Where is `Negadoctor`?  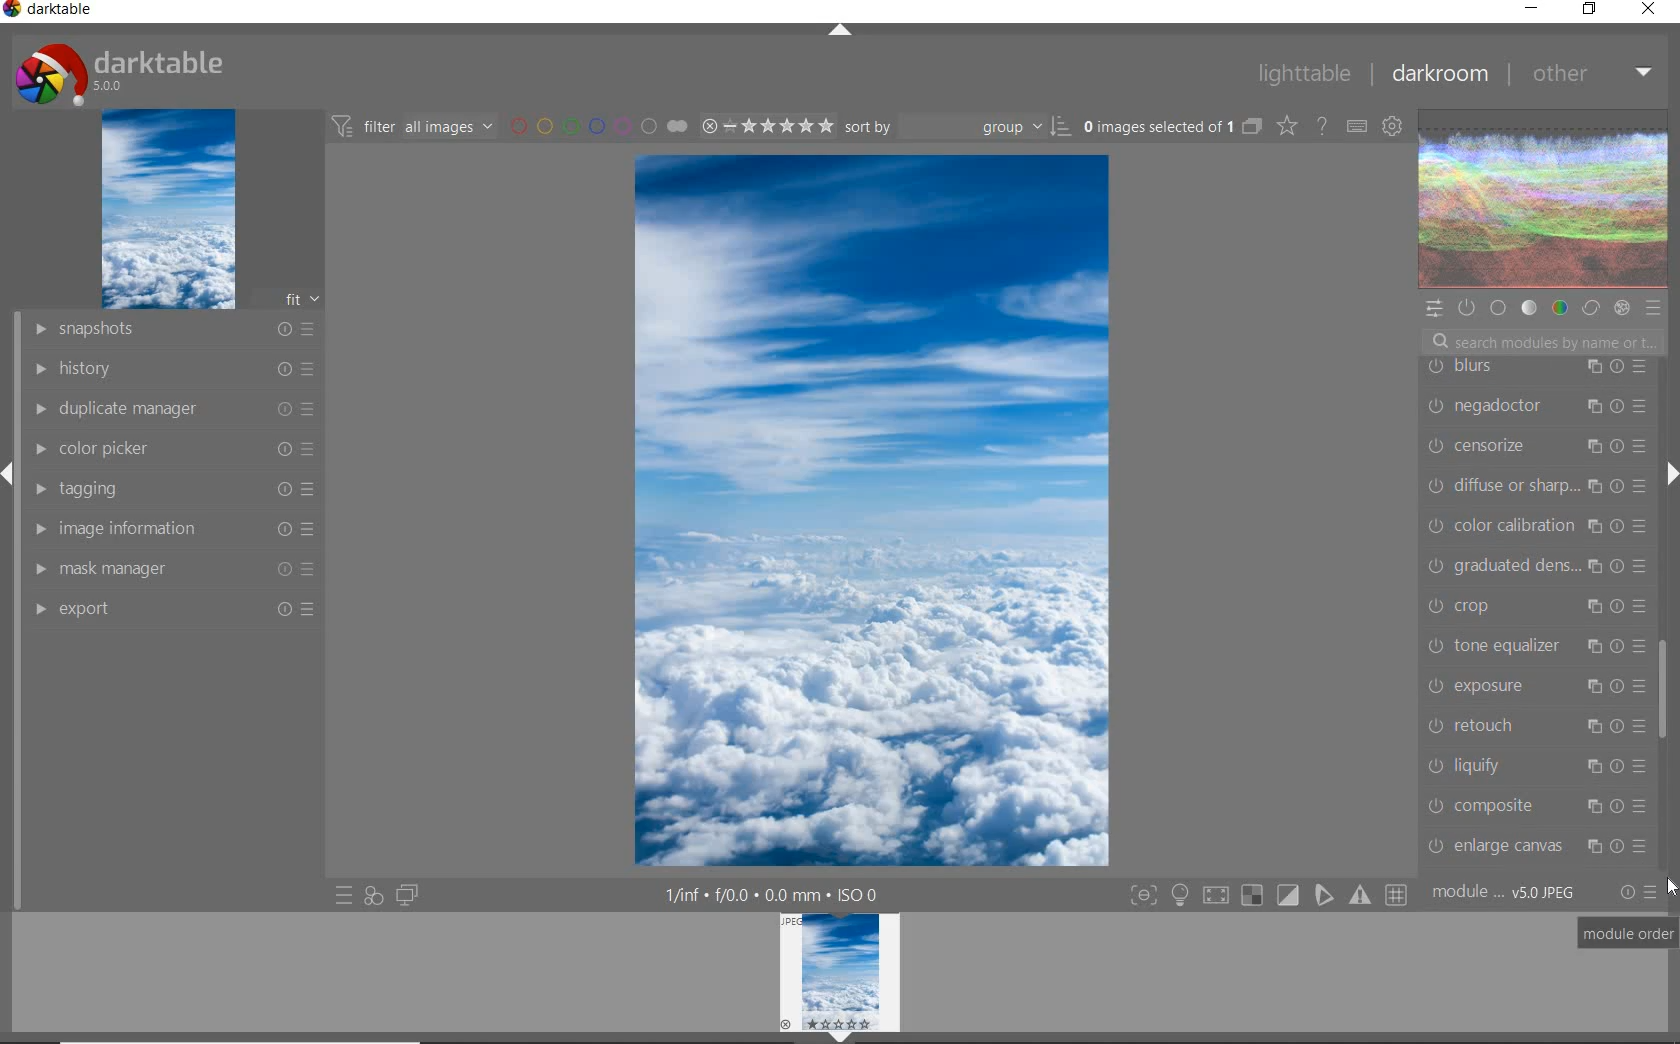 Negadoctor is located at coordinates (1532, 406).